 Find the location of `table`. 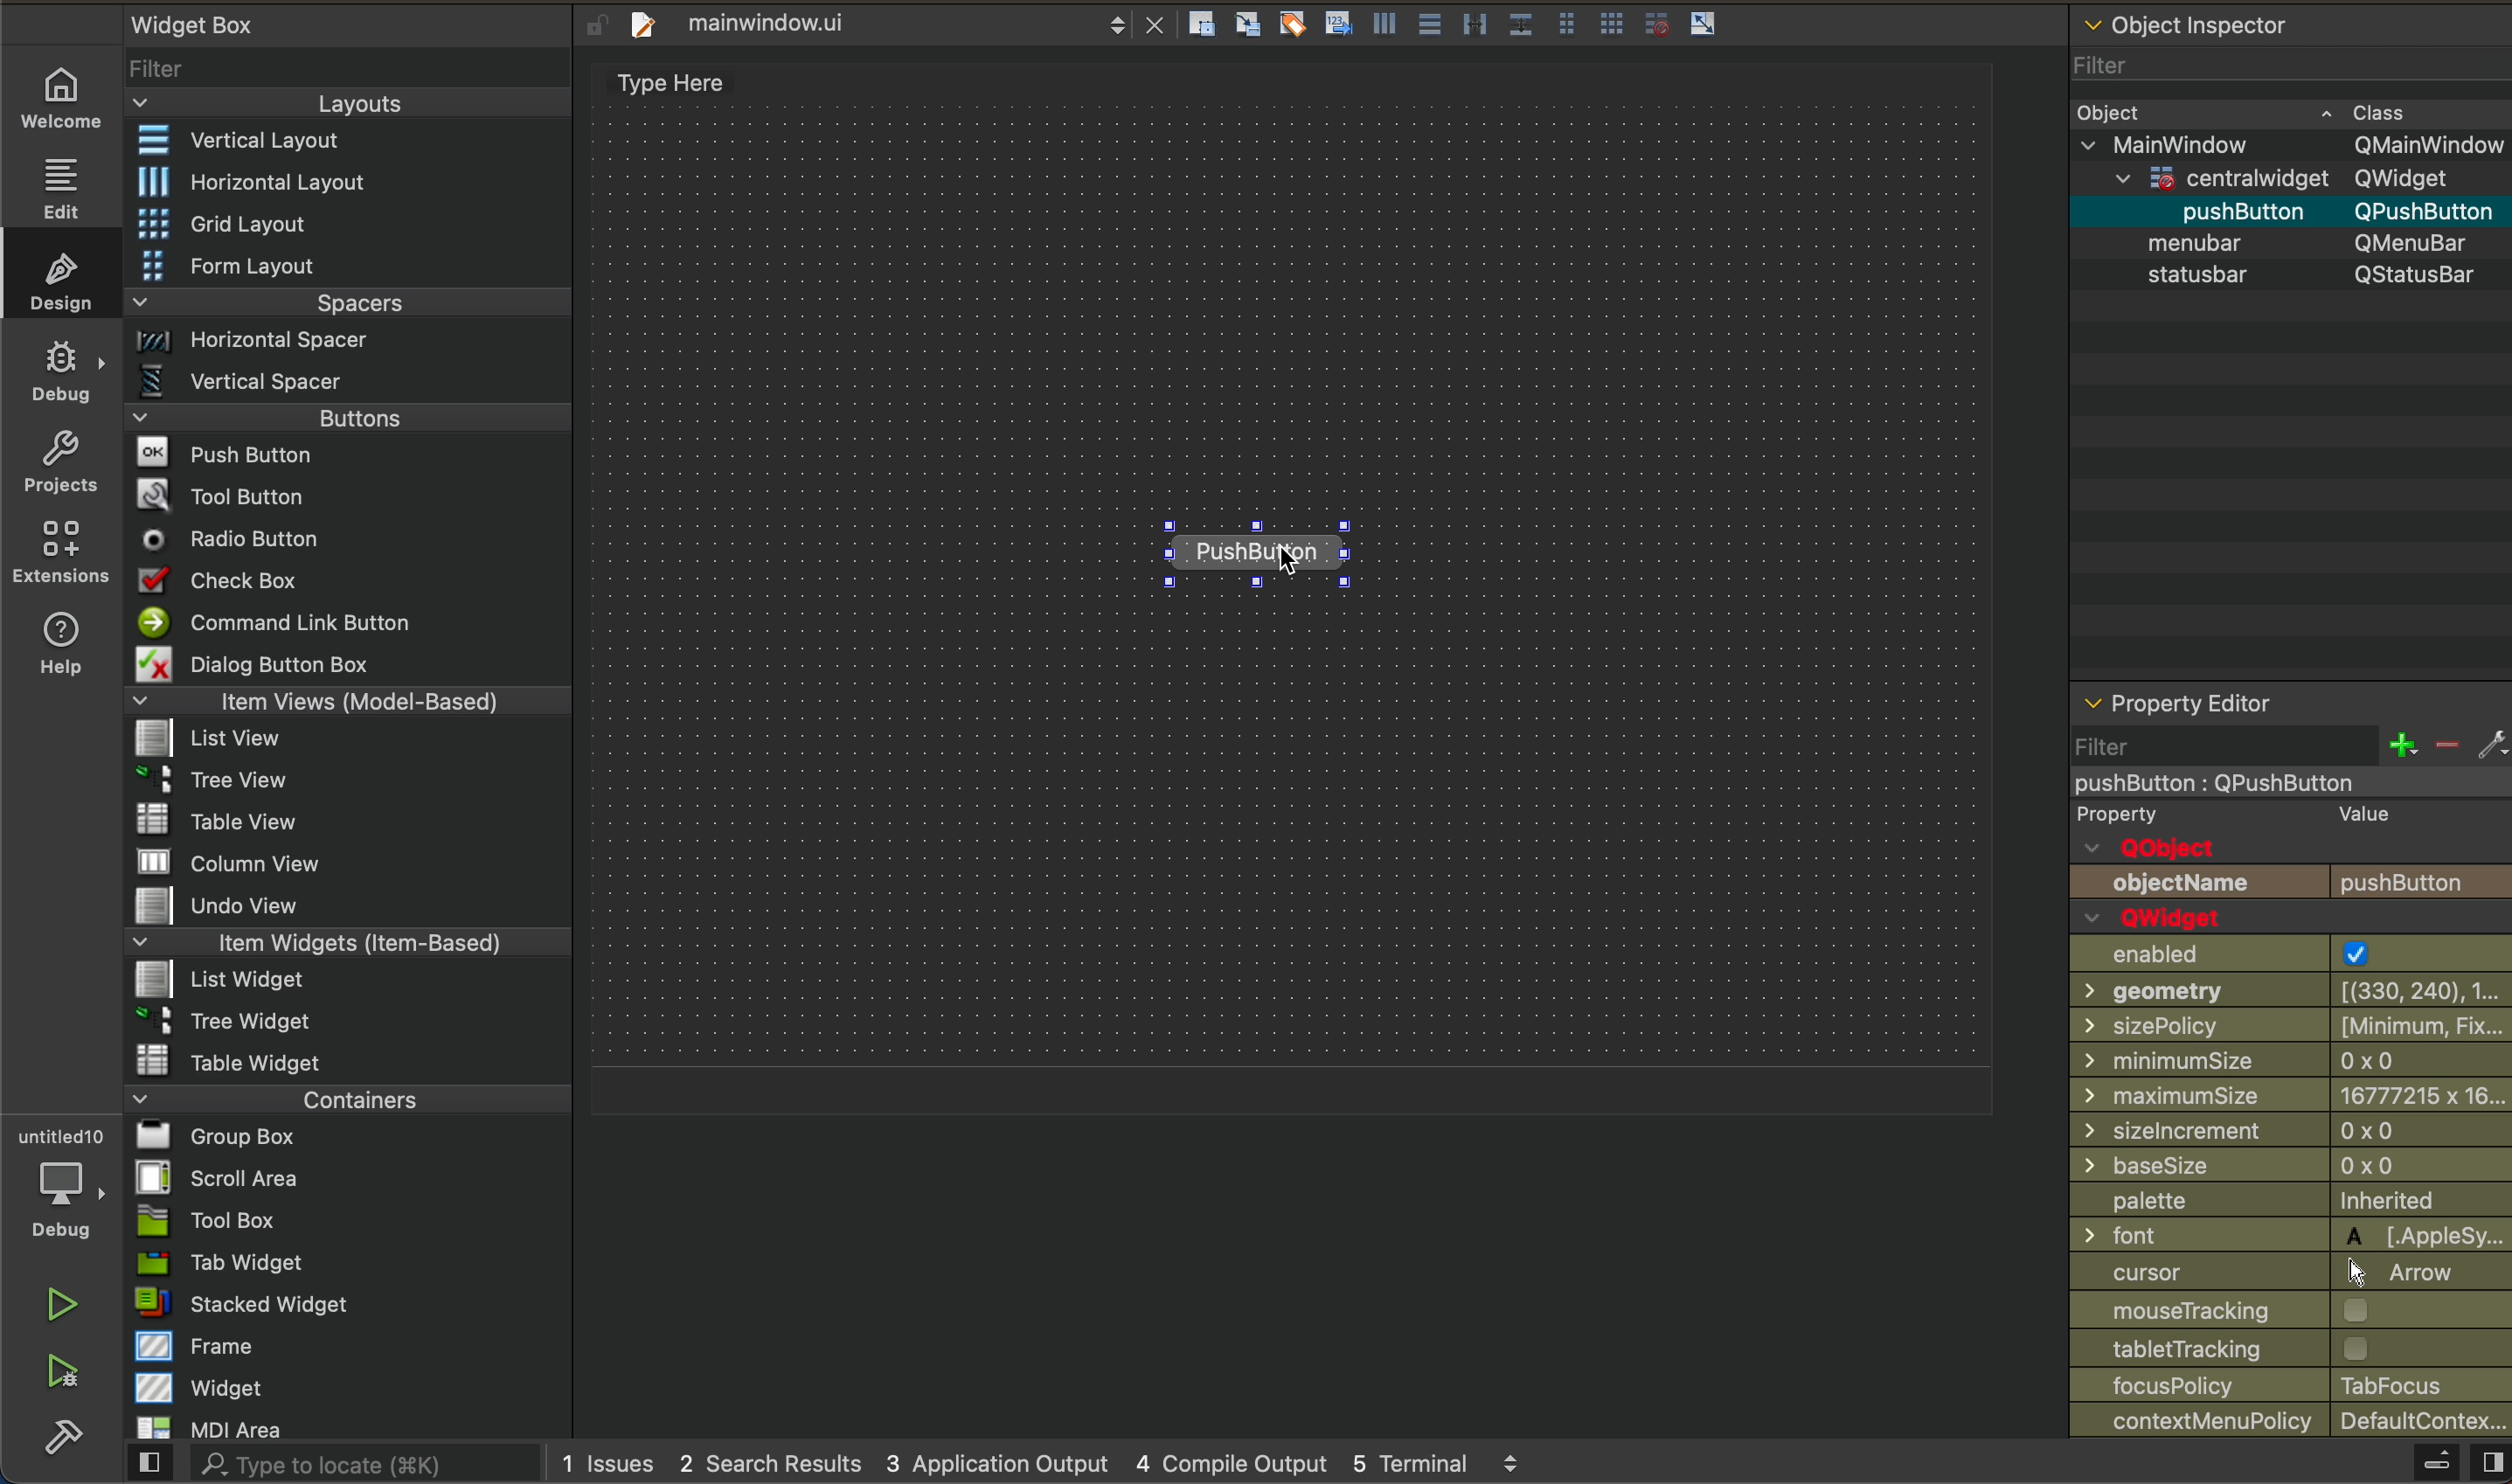

table is located at coordinates (343, 1063).